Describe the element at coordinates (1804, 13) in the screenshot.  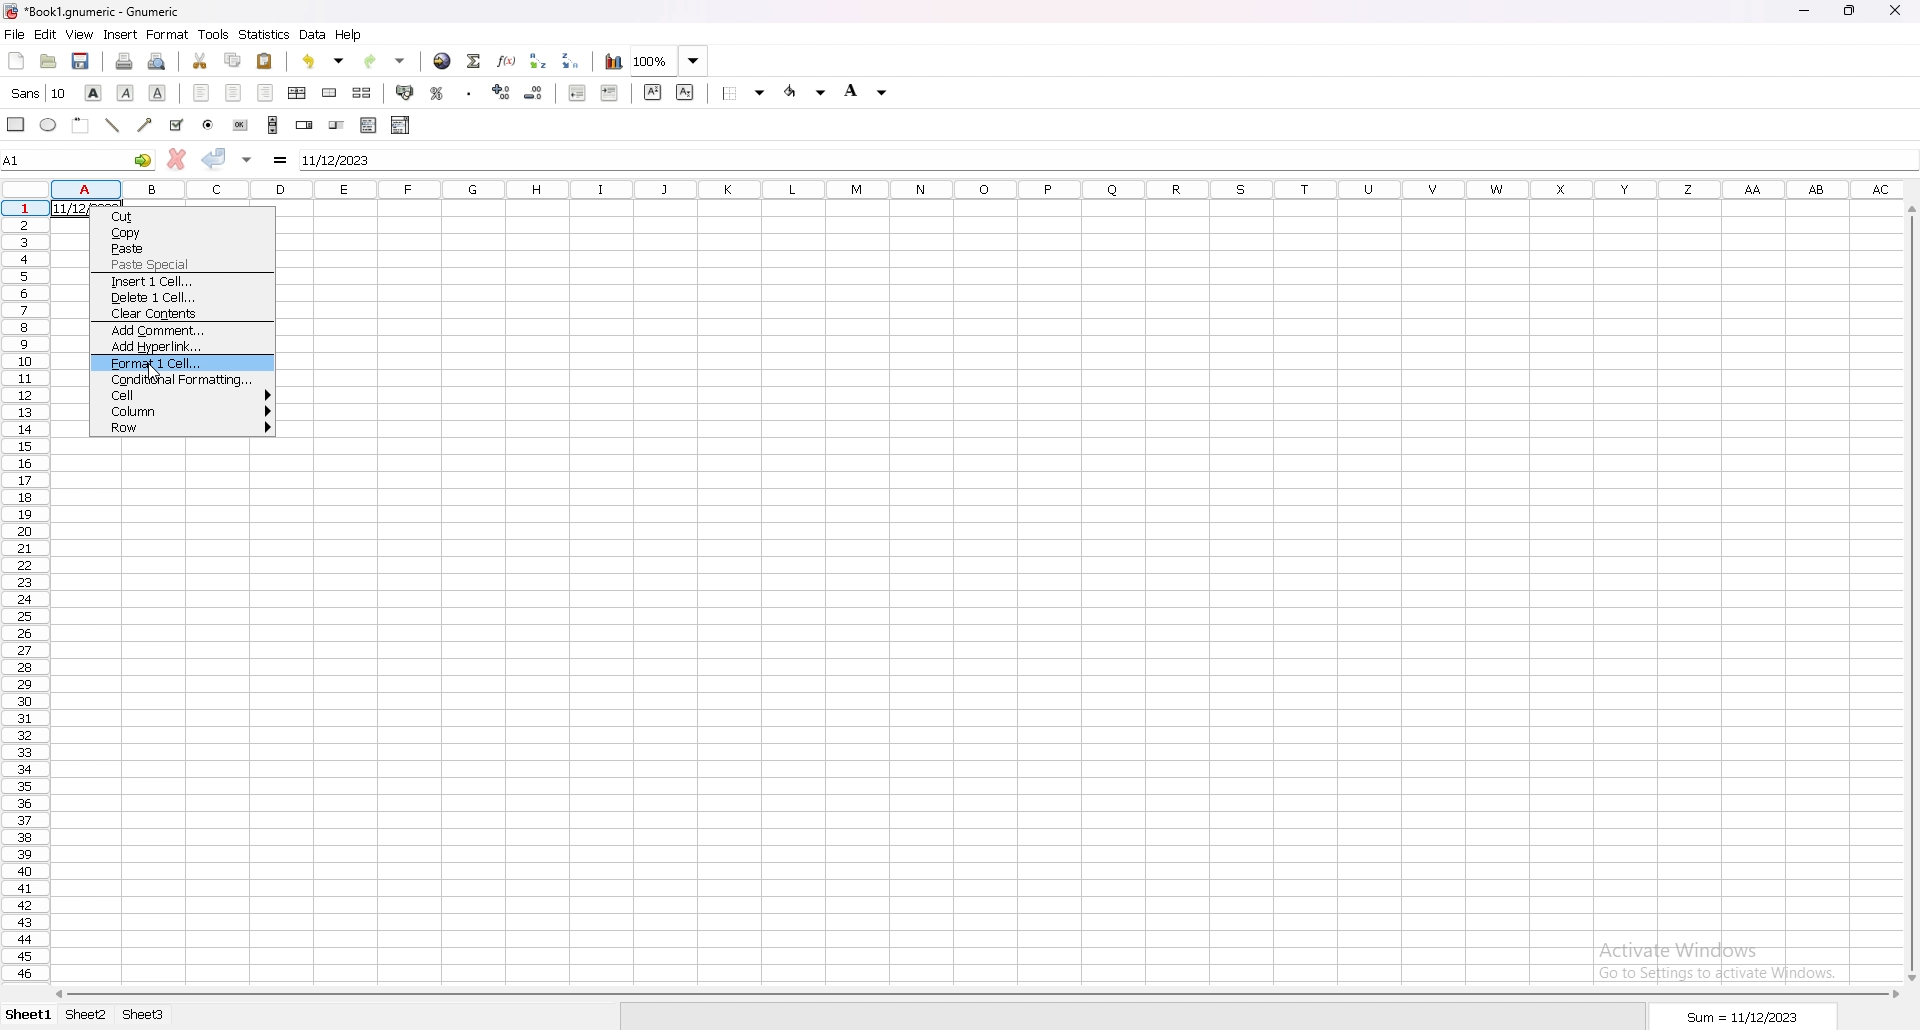
I see `minimize` at that location.